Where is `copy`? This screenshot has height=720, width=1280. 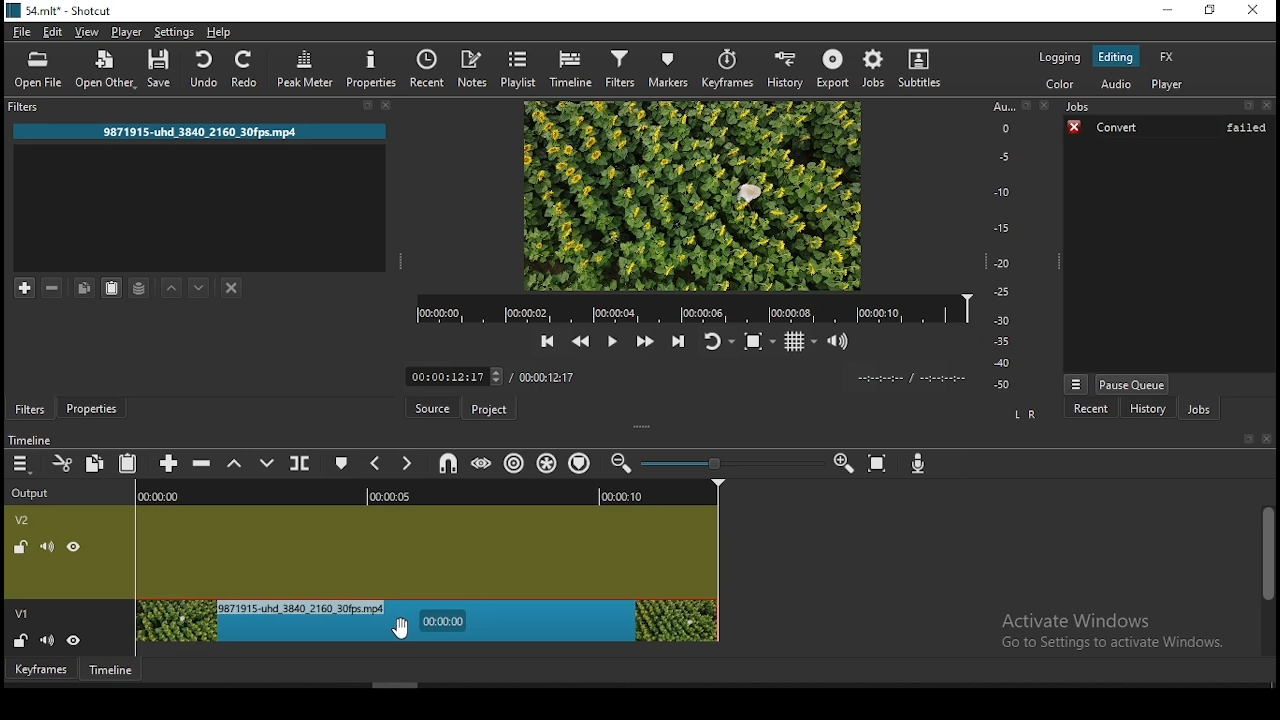
copy is located at coordinates (95, 462).